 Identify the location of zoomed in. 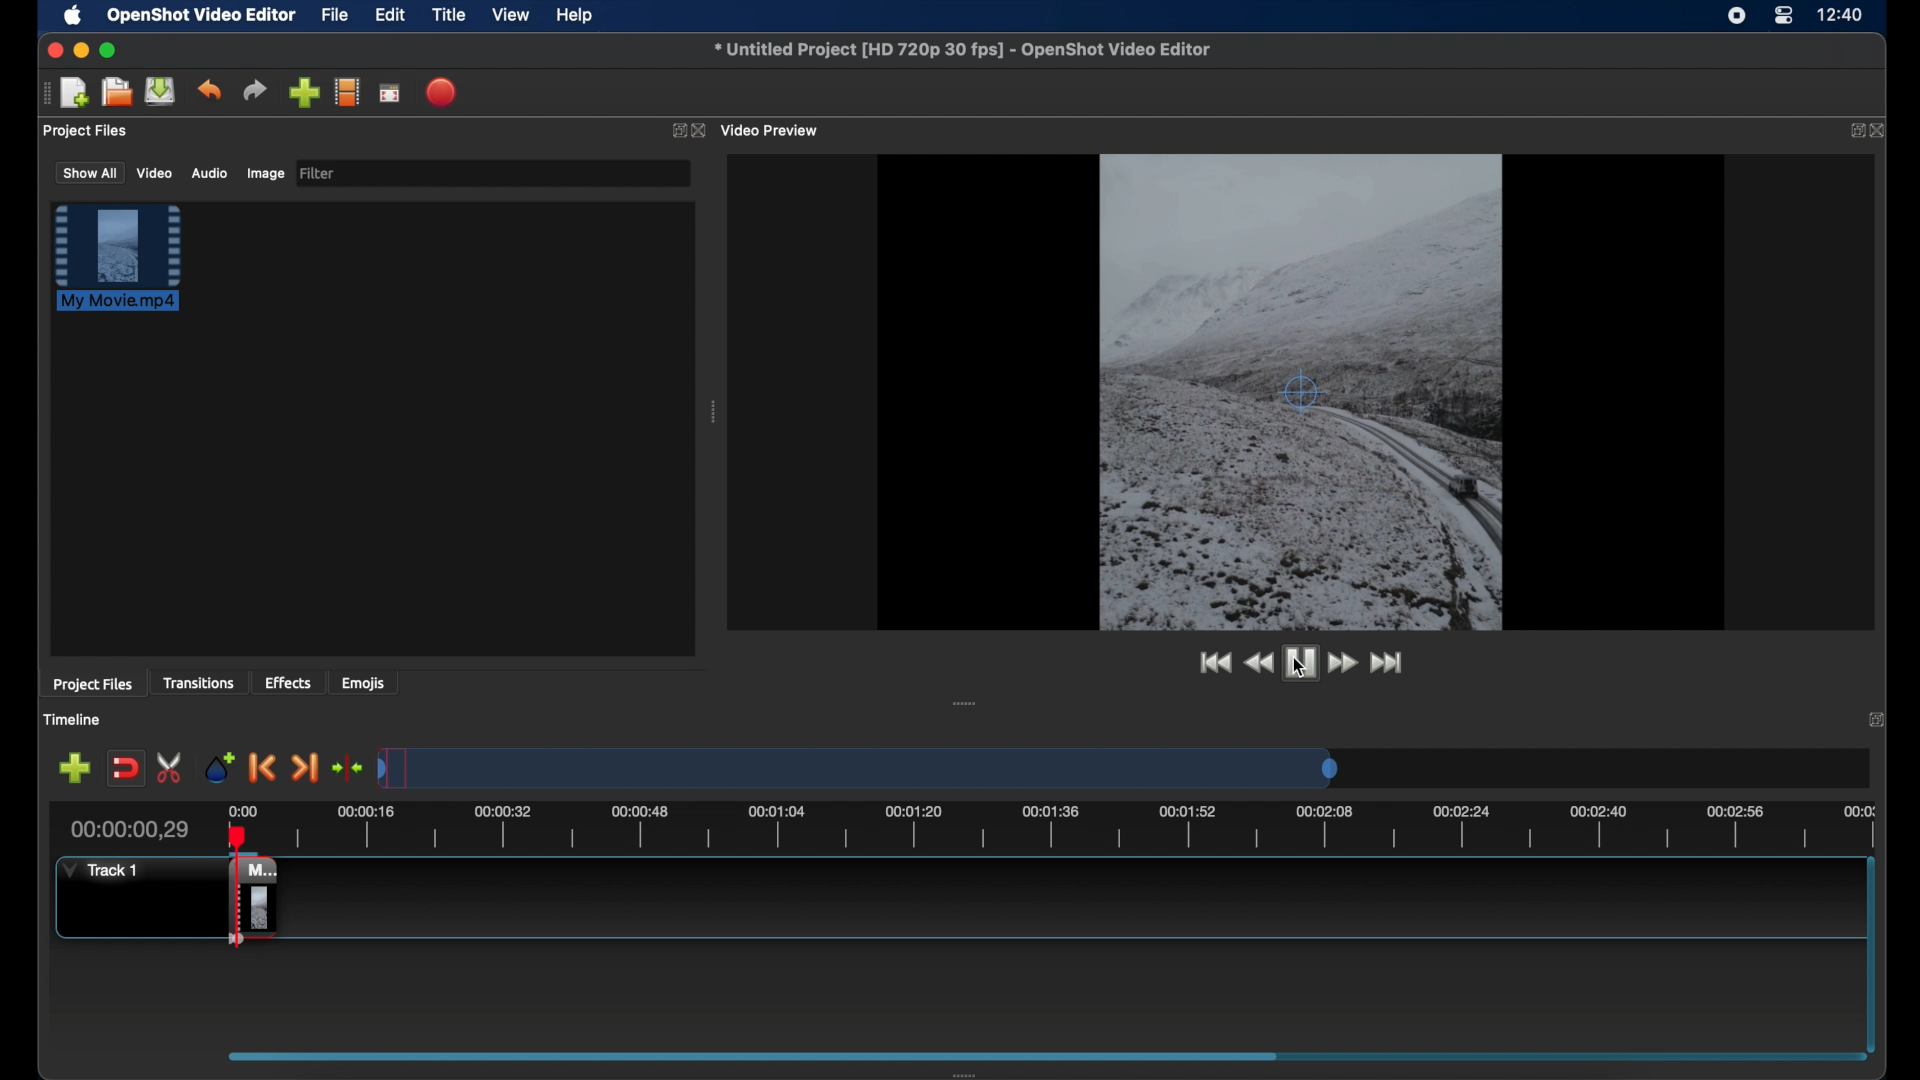
(1304, 387).